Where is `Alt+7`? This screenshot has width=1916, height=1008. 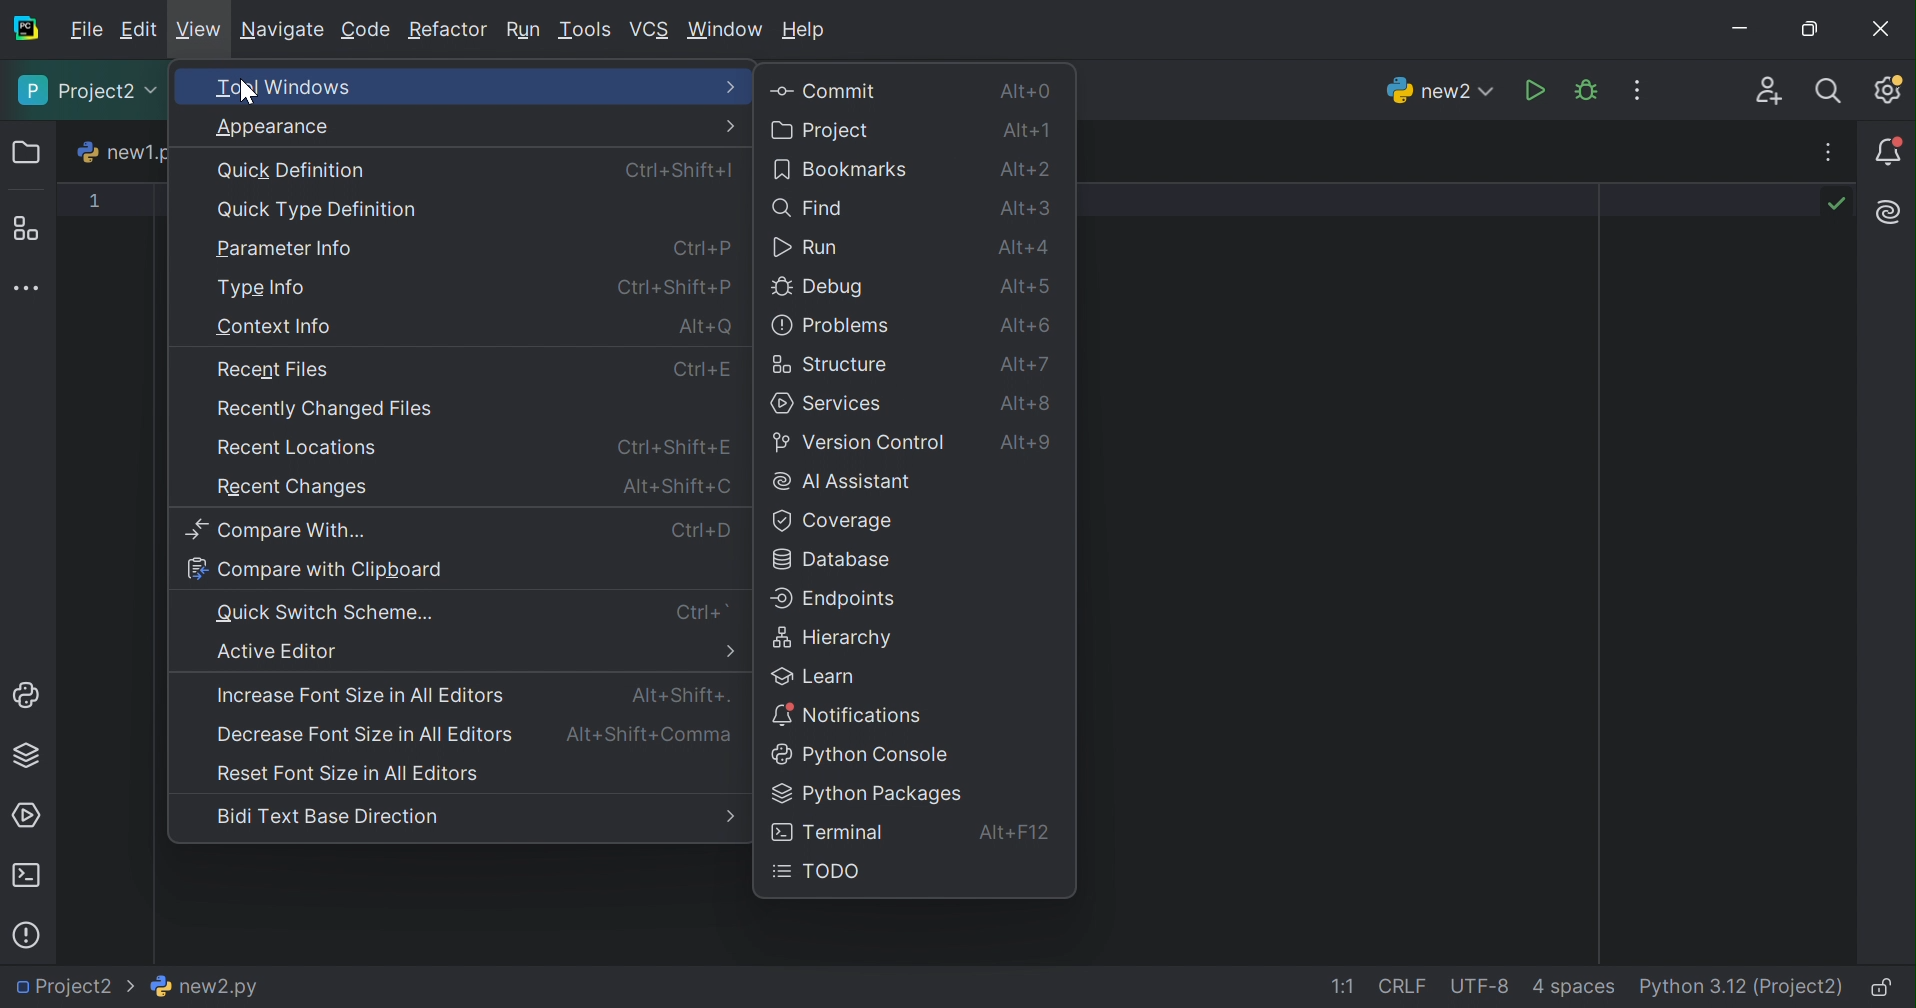
Alt+7 is located at coordinates (1022, 364).